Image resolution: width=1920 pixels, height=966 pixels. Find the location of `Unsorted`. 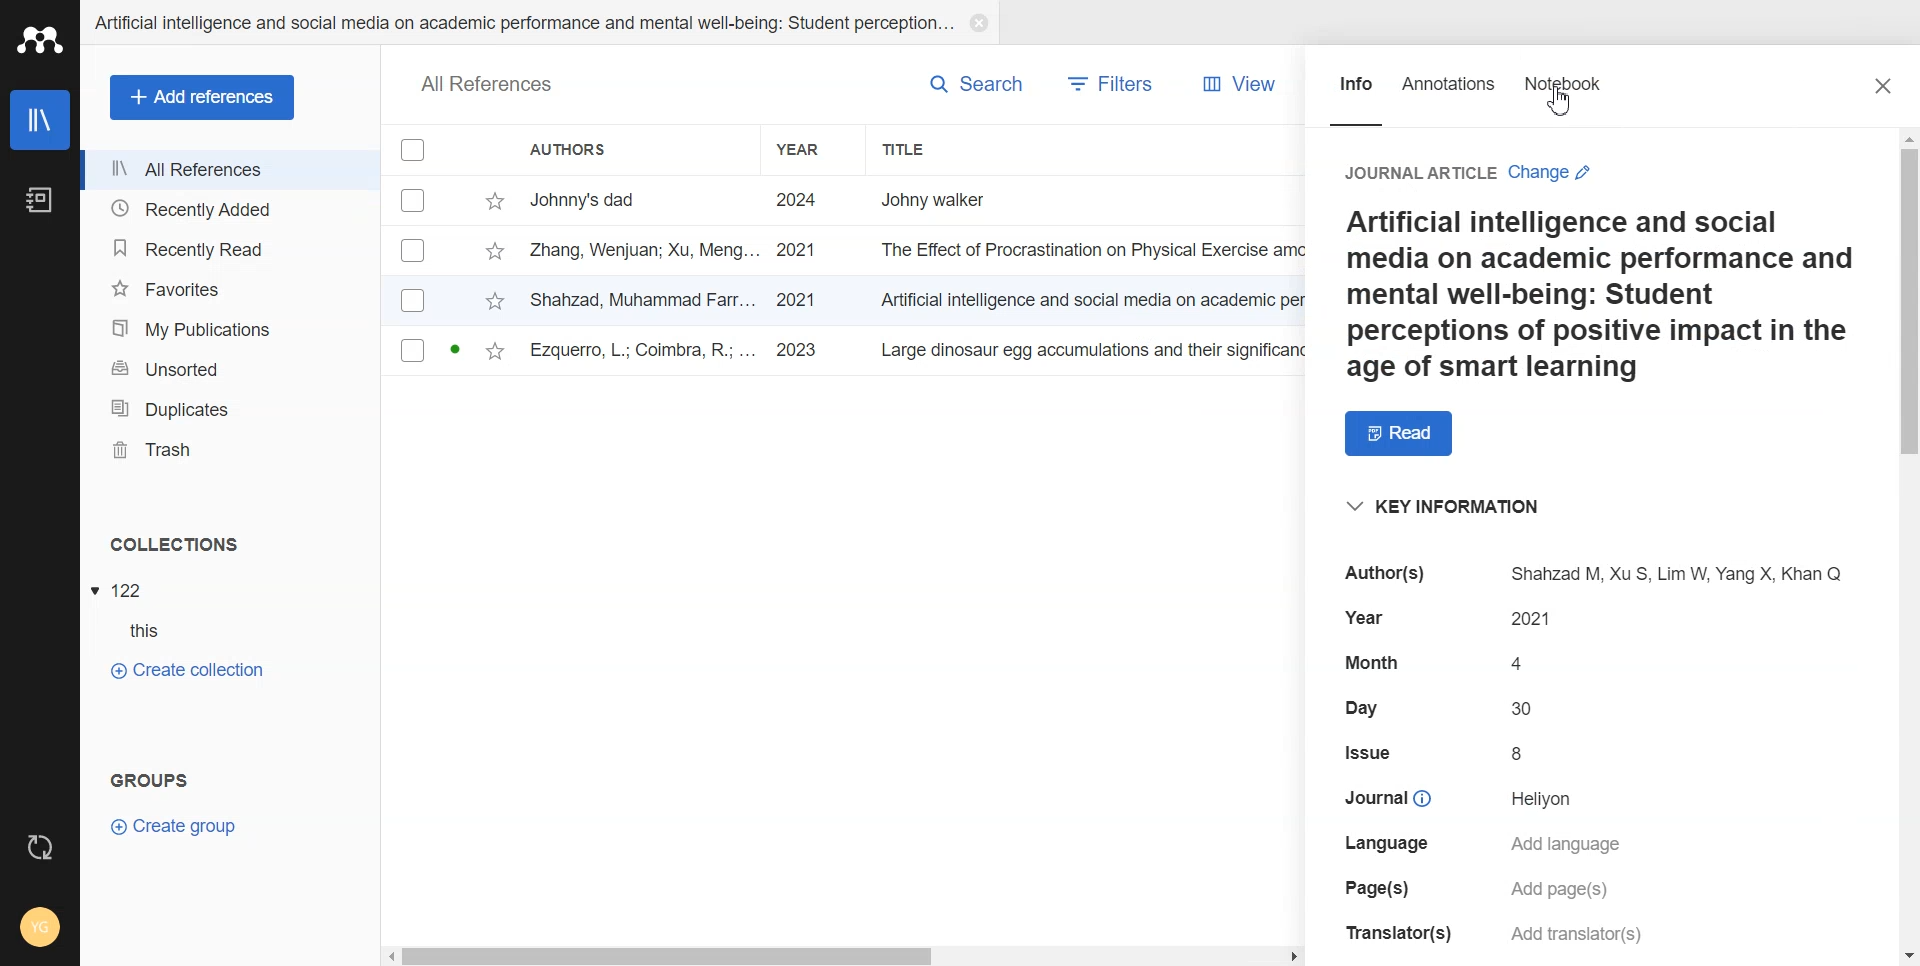

Unsorted is located at coordinates (230, 368).